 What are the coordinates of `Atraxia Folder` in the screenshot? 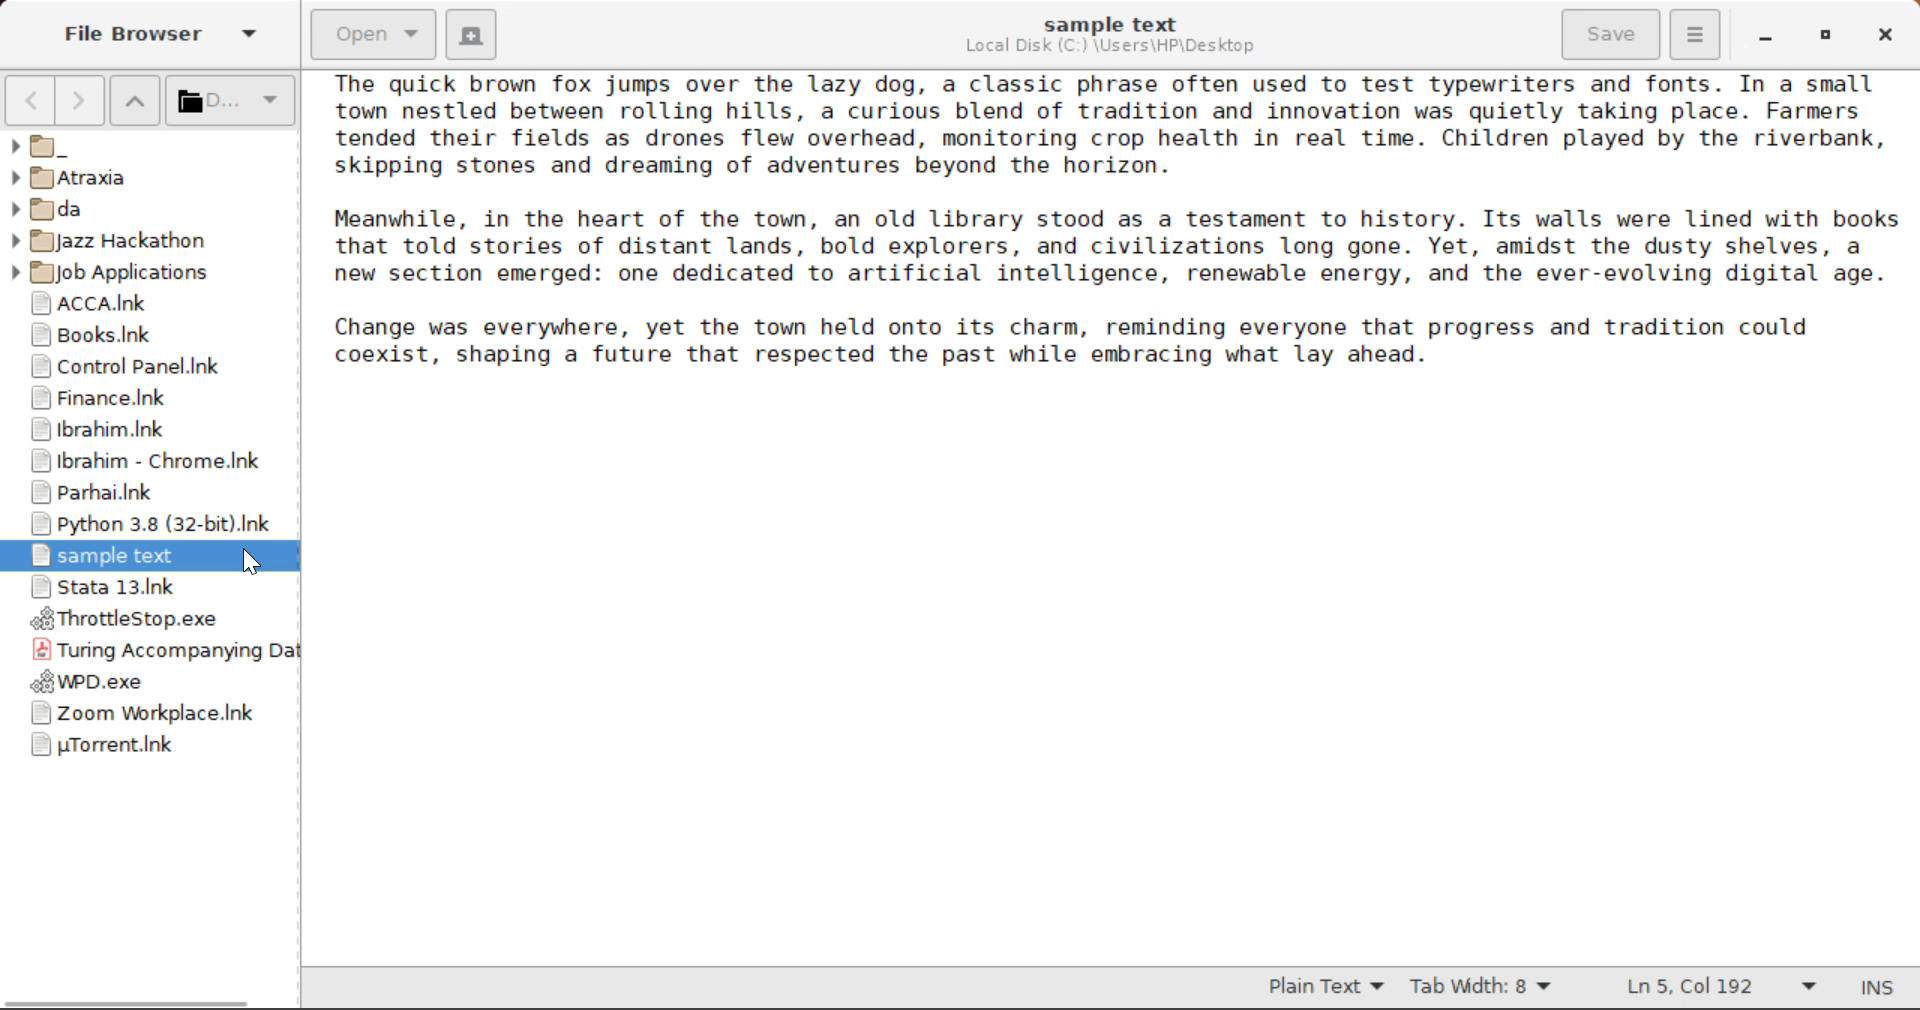 It's located at (148, 177).